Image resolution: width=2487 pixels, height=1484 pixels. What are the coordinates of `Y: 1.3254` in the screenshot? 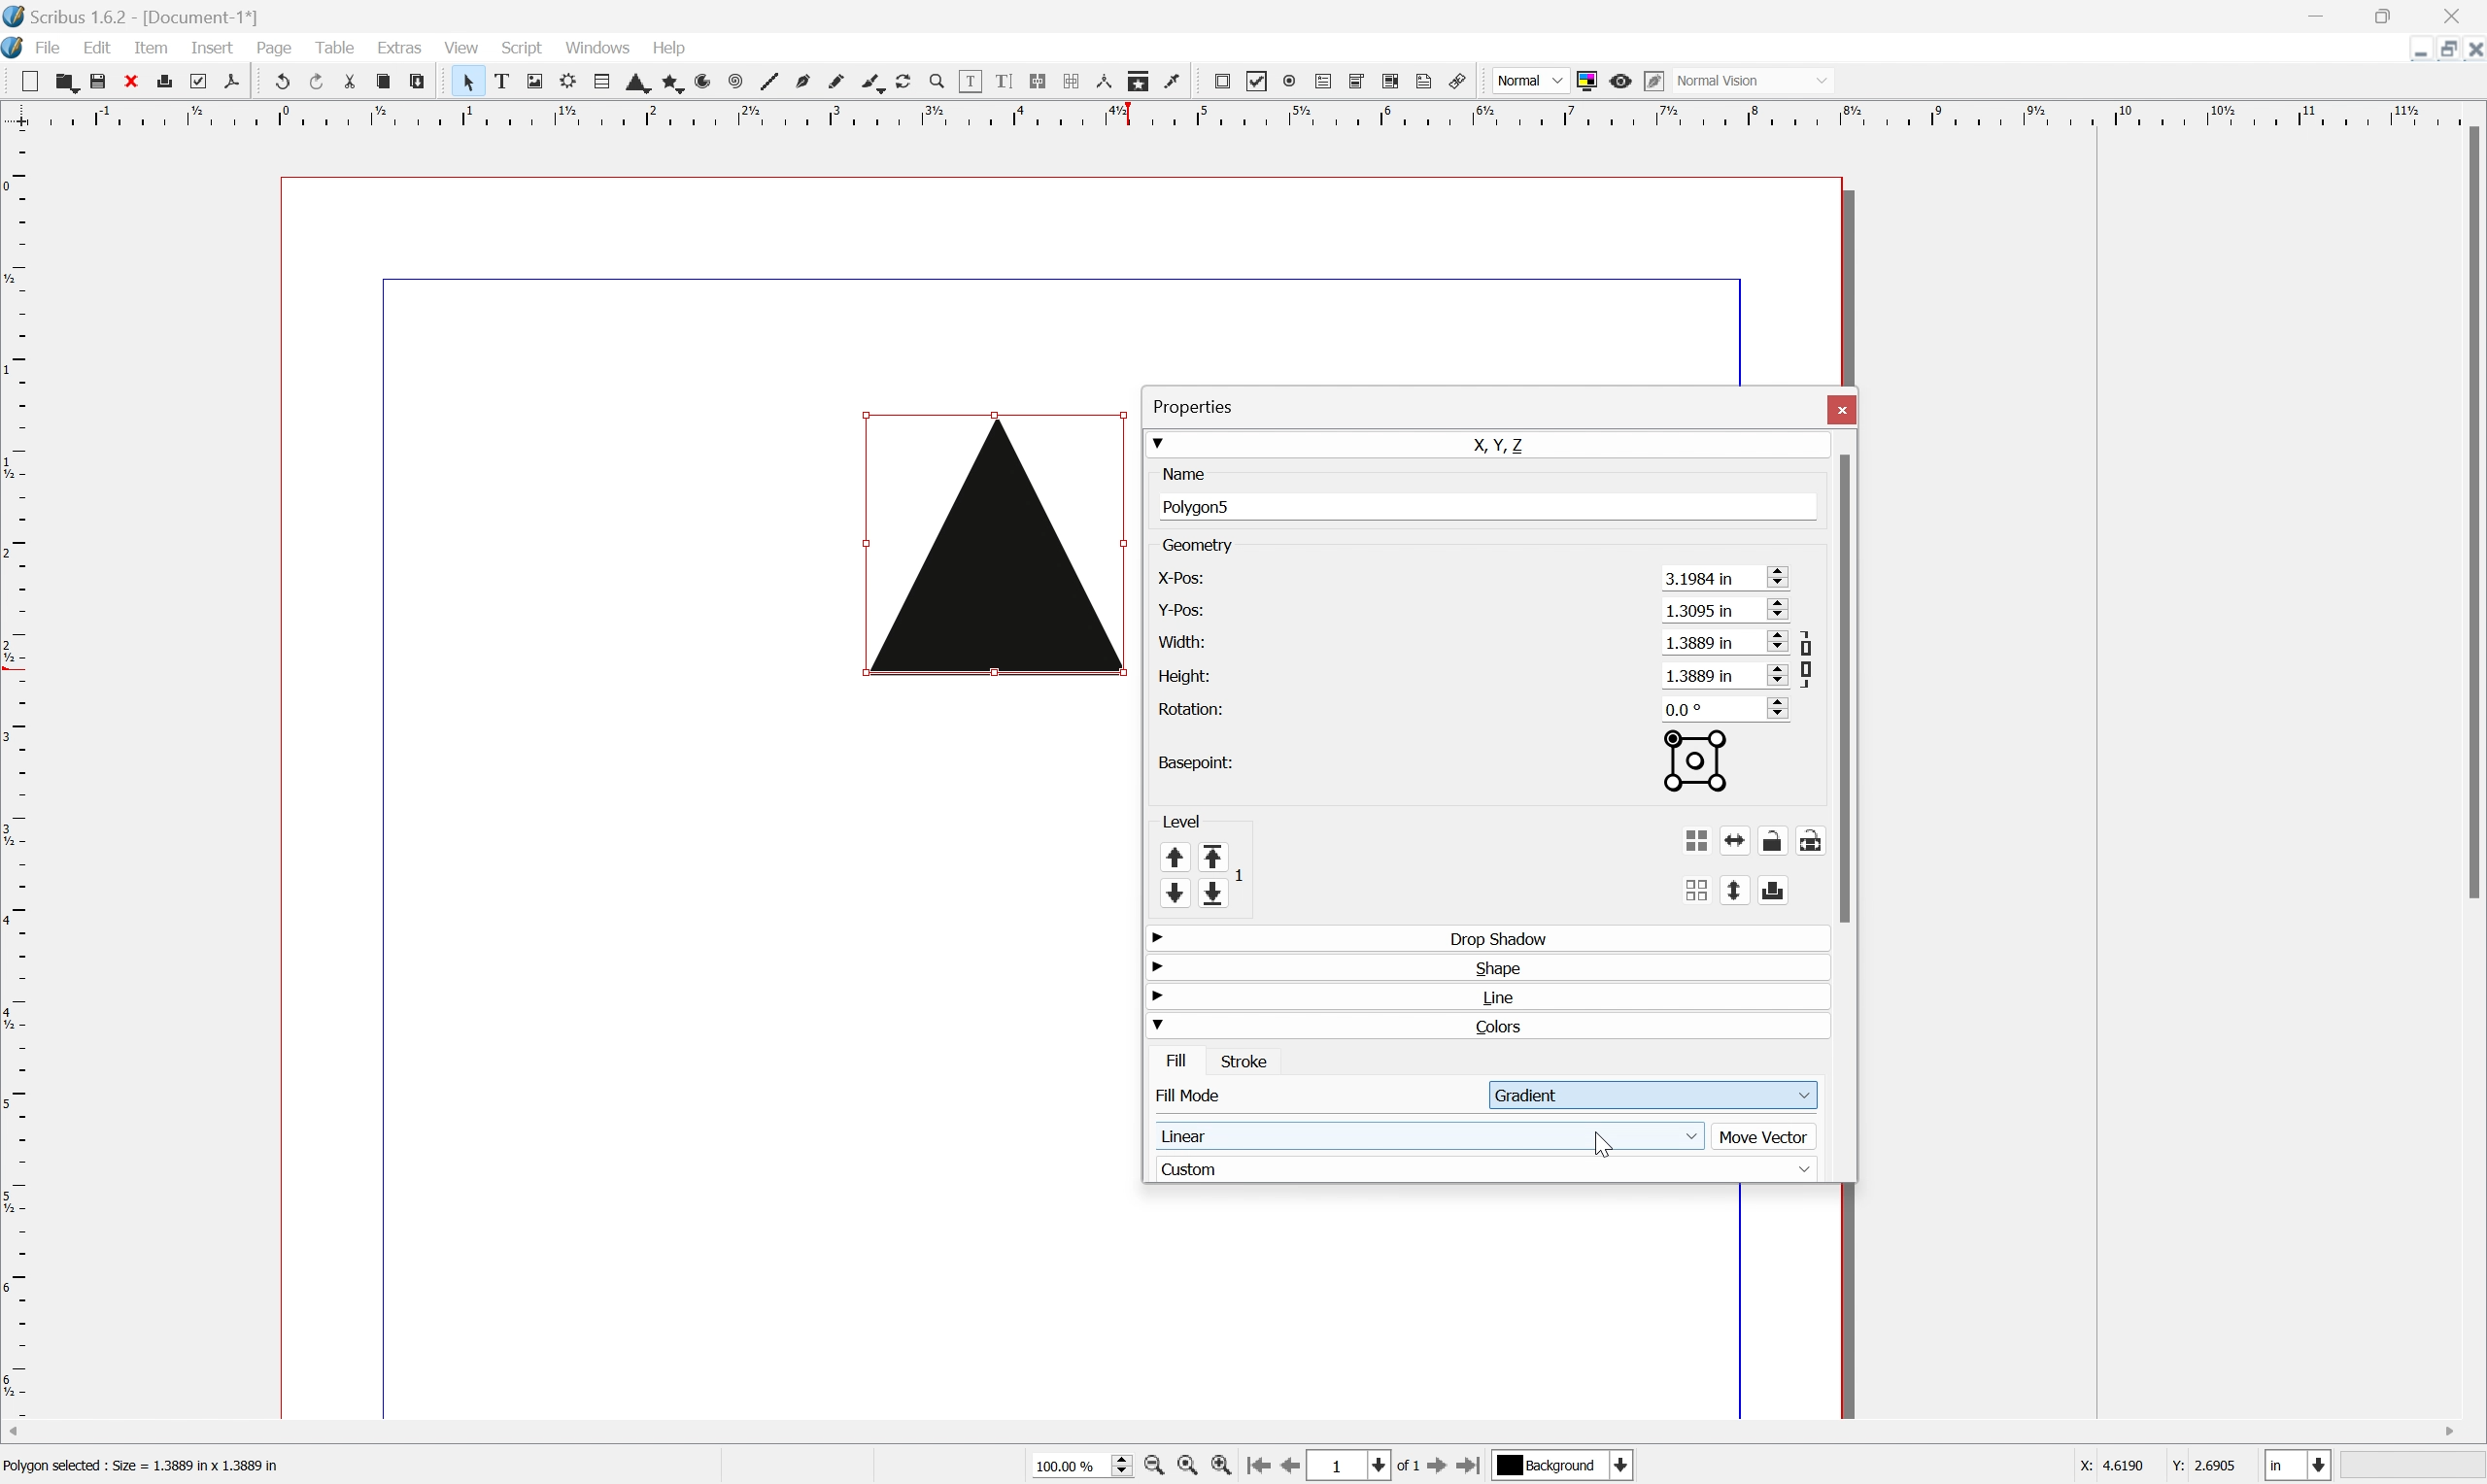 It's located at (2203, 1467).